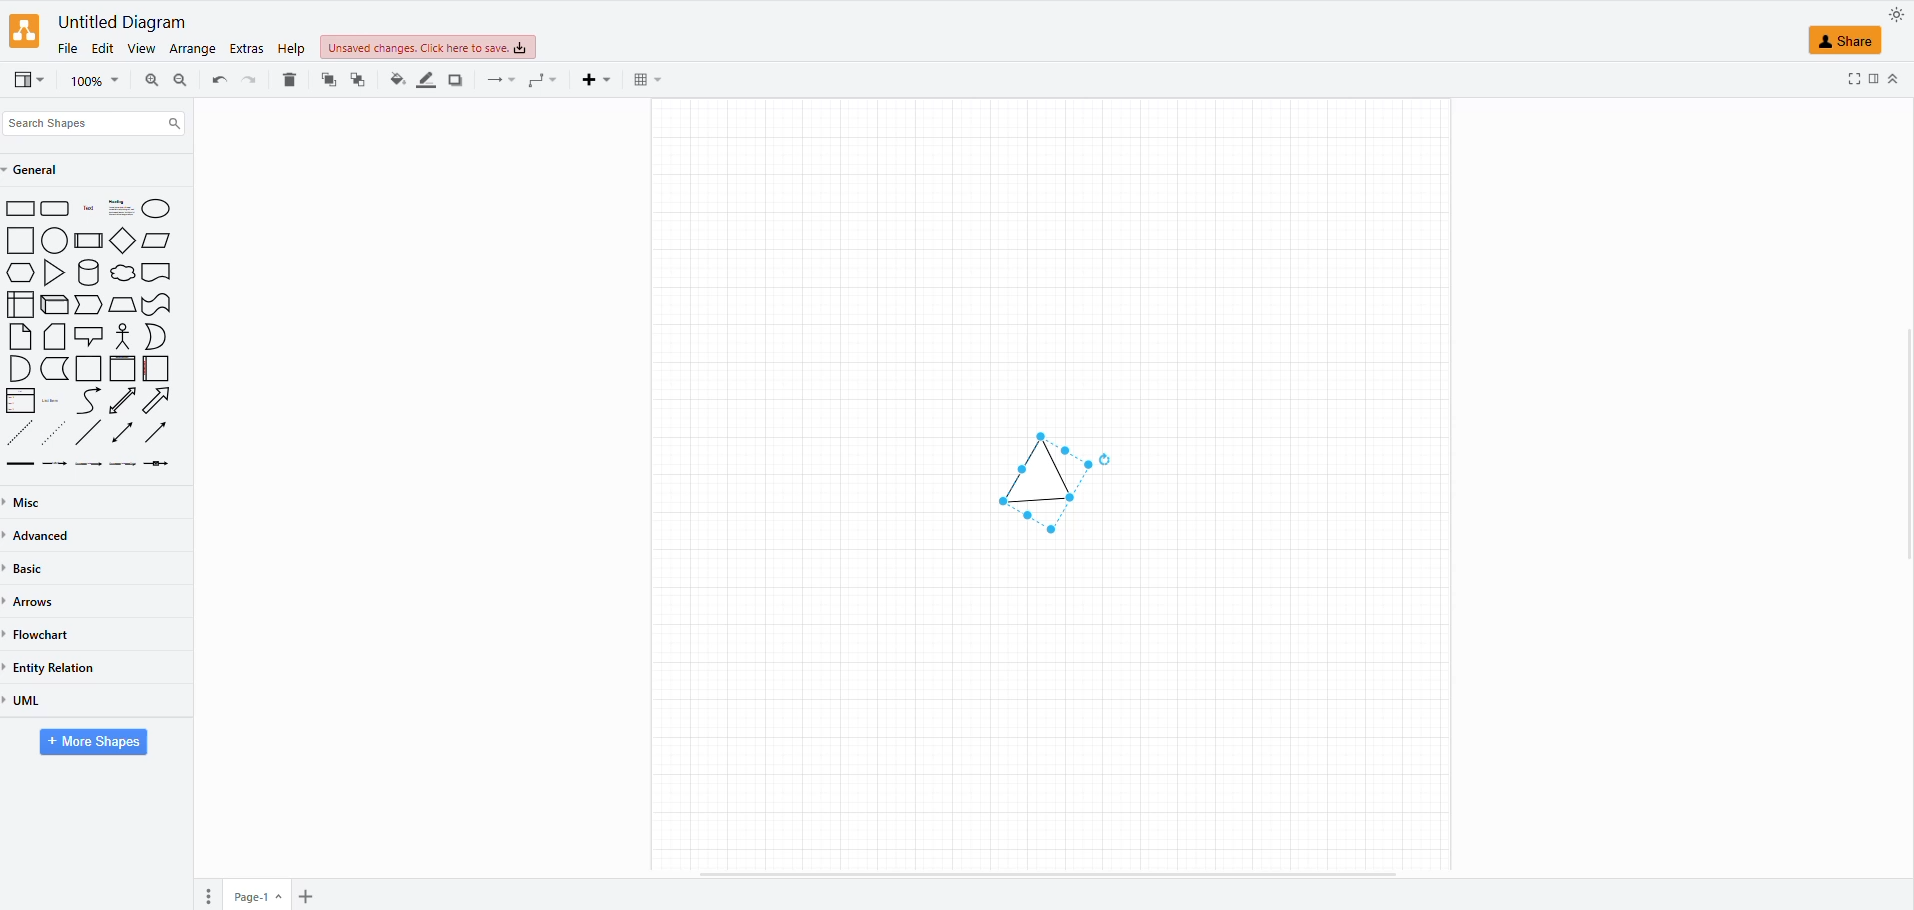 The image size is (1914, 910). What do you see at coordinates (21, 337) in the screenshot?
I see `File Icon` at bounding box center [21, 337].